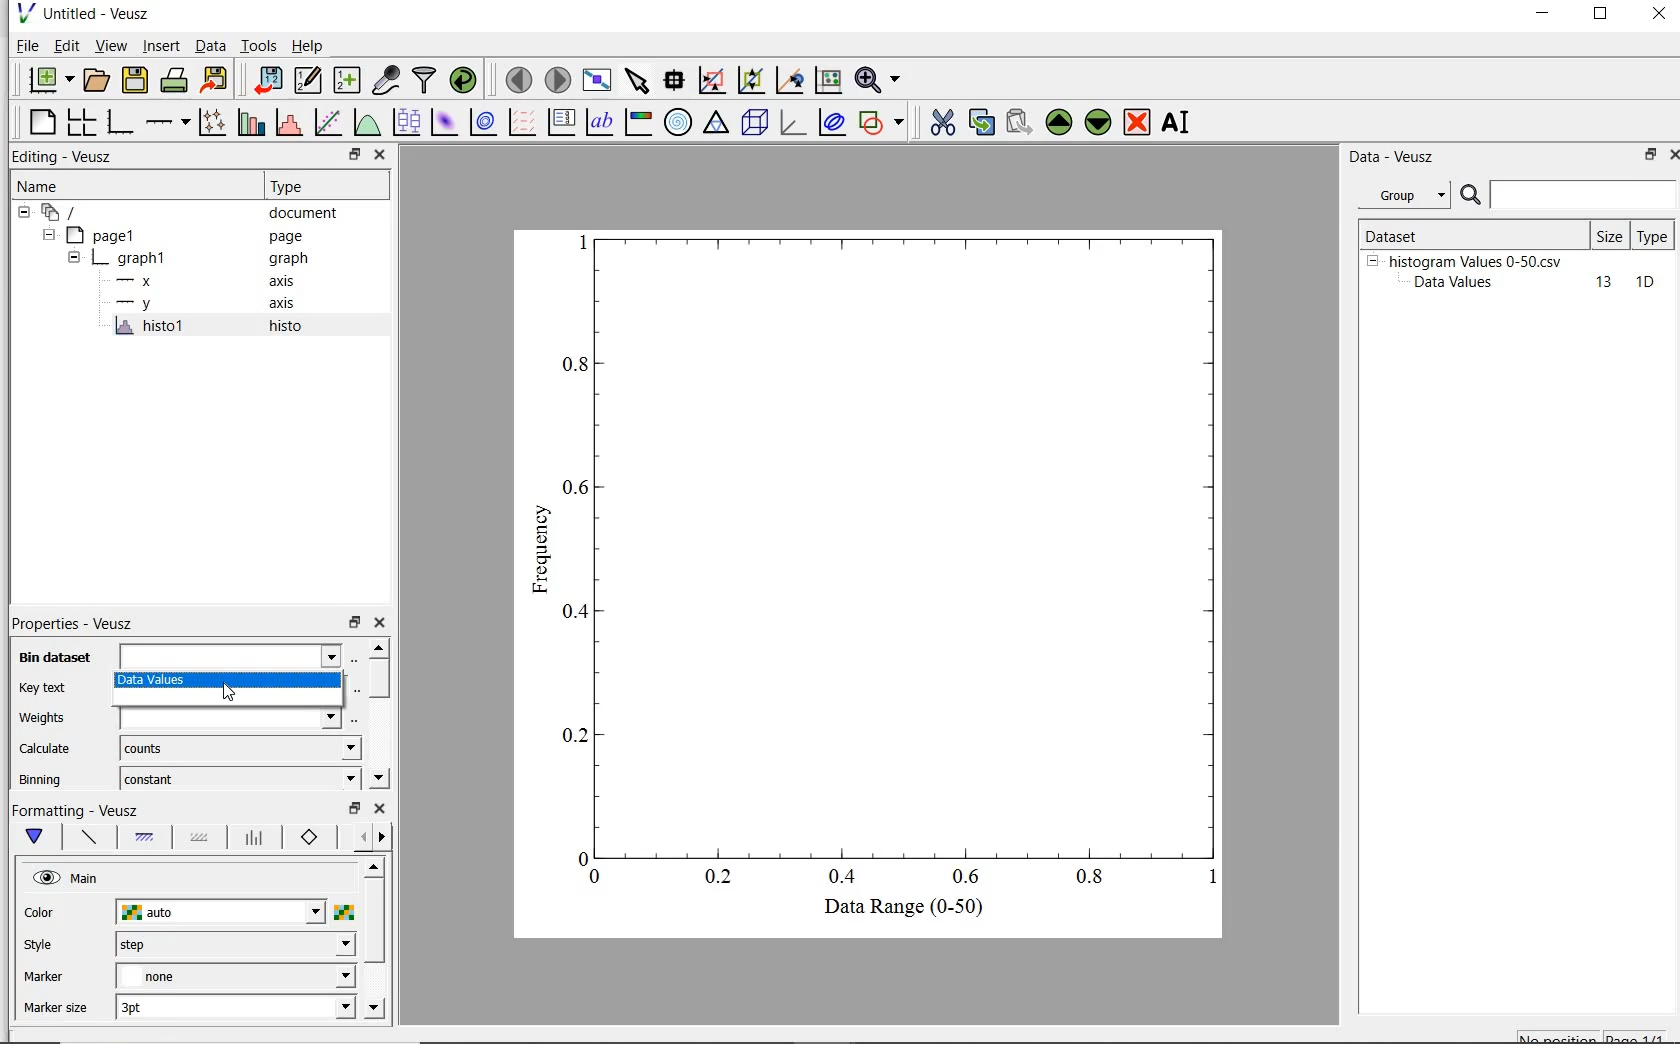  Describe the element at coordinates (138, 283) in the screenshot. I see `x- axis` at that location.